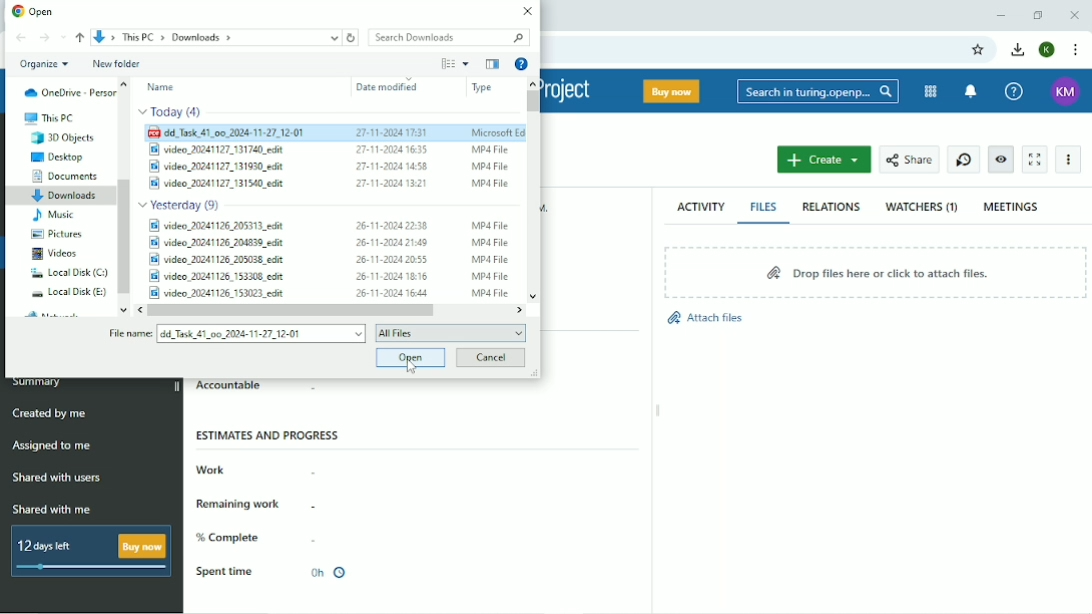 This screenshot has height=614, width=1092. What do you see at coordinates (327, 149) in the screenshot?
I see `Video file` at bounding box center [327, 149].